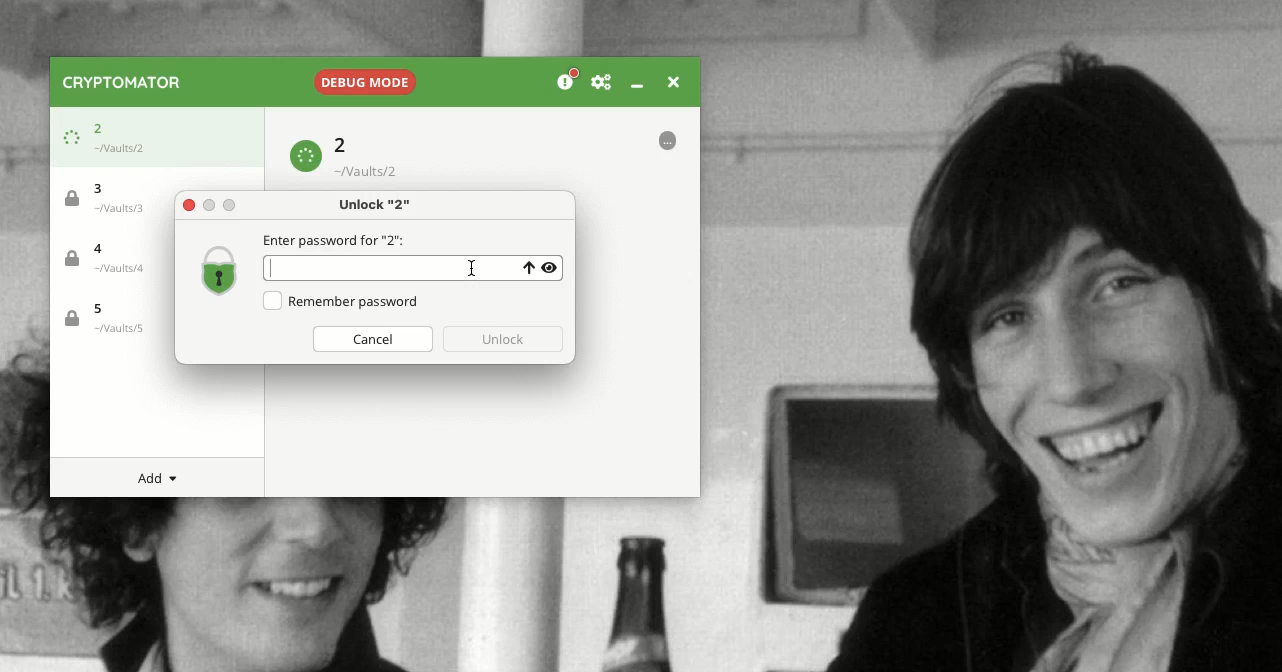 The width and height of the screenshot is (1282, 672). I want to click on Debug mode, so click(362, 78).